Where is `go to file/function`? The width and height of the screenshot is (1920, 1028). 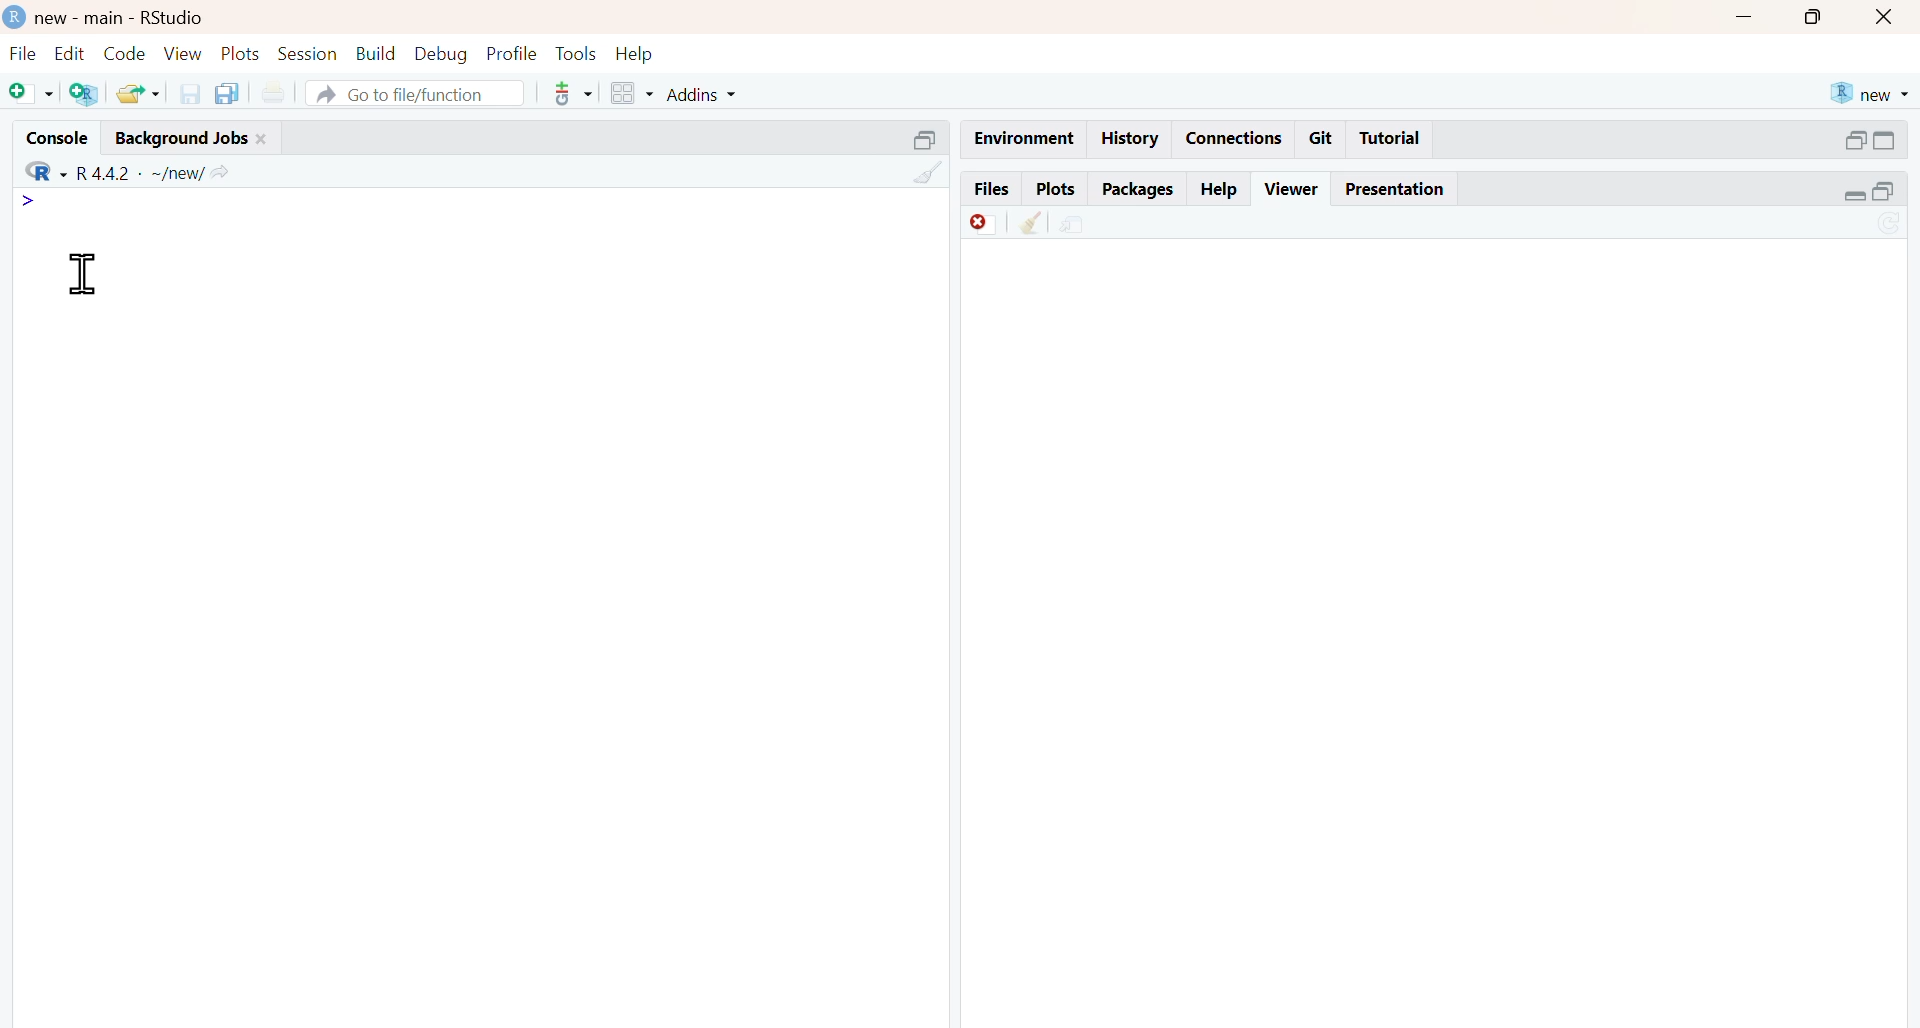
go to file/function is located at coordinates (414, 94).